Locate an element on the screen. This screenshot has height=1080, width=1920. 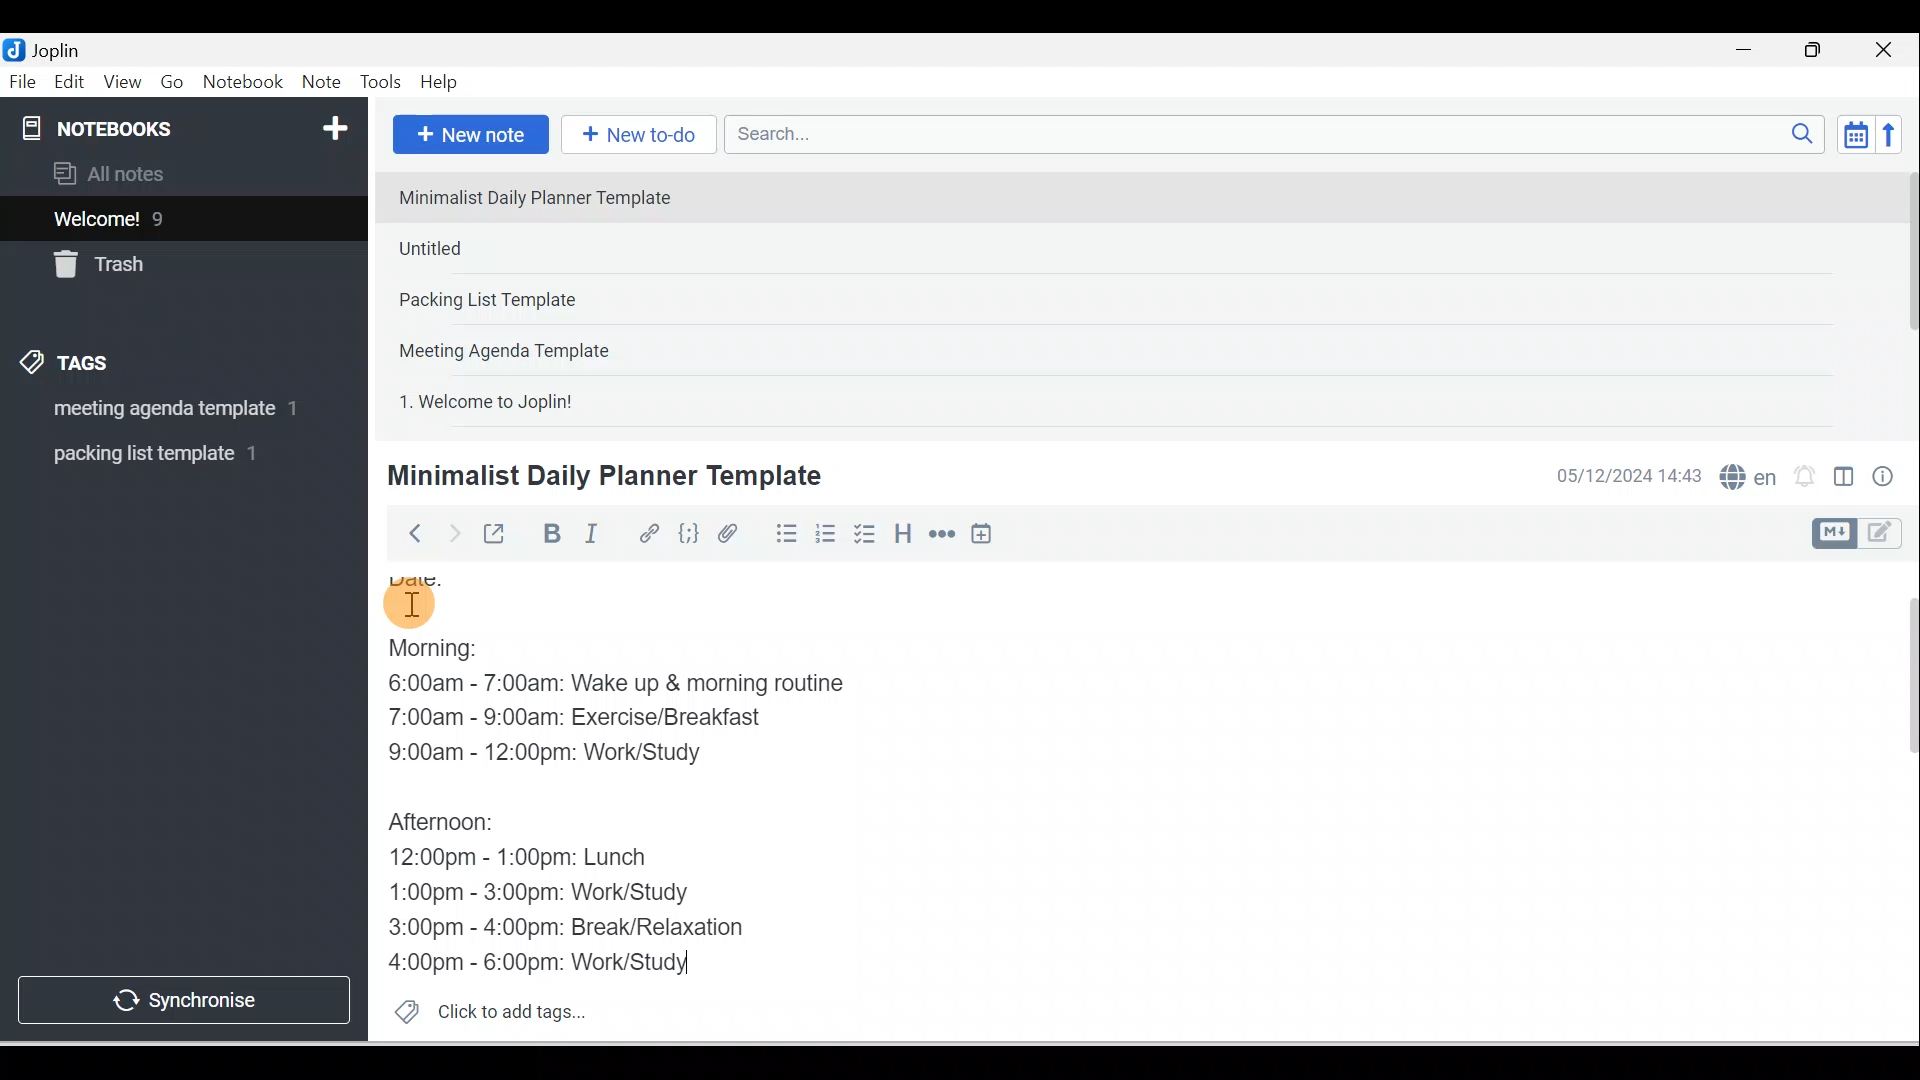
Note properties is located at coordinates (1885, 479).